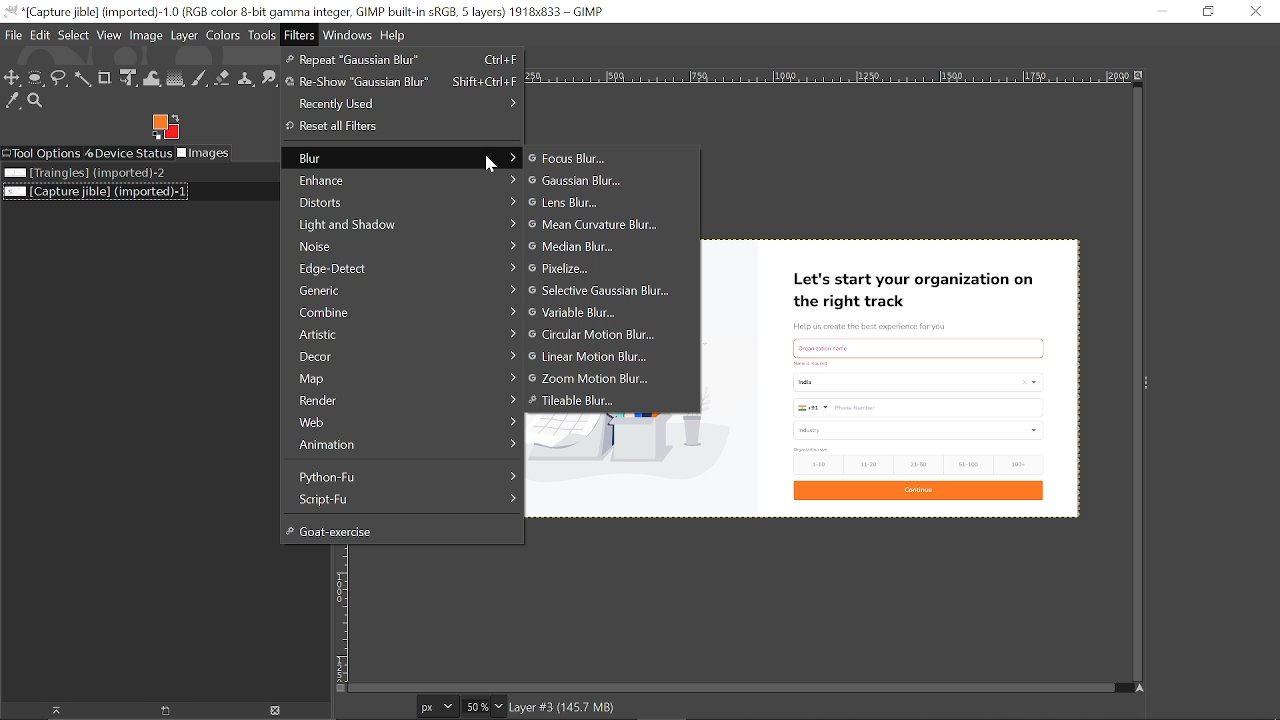 This screenshot has height=720, width=1280. What do you see at coordinates (401, 312) in the screenshot?
I see `Combine` at bounding box center [401, 312].